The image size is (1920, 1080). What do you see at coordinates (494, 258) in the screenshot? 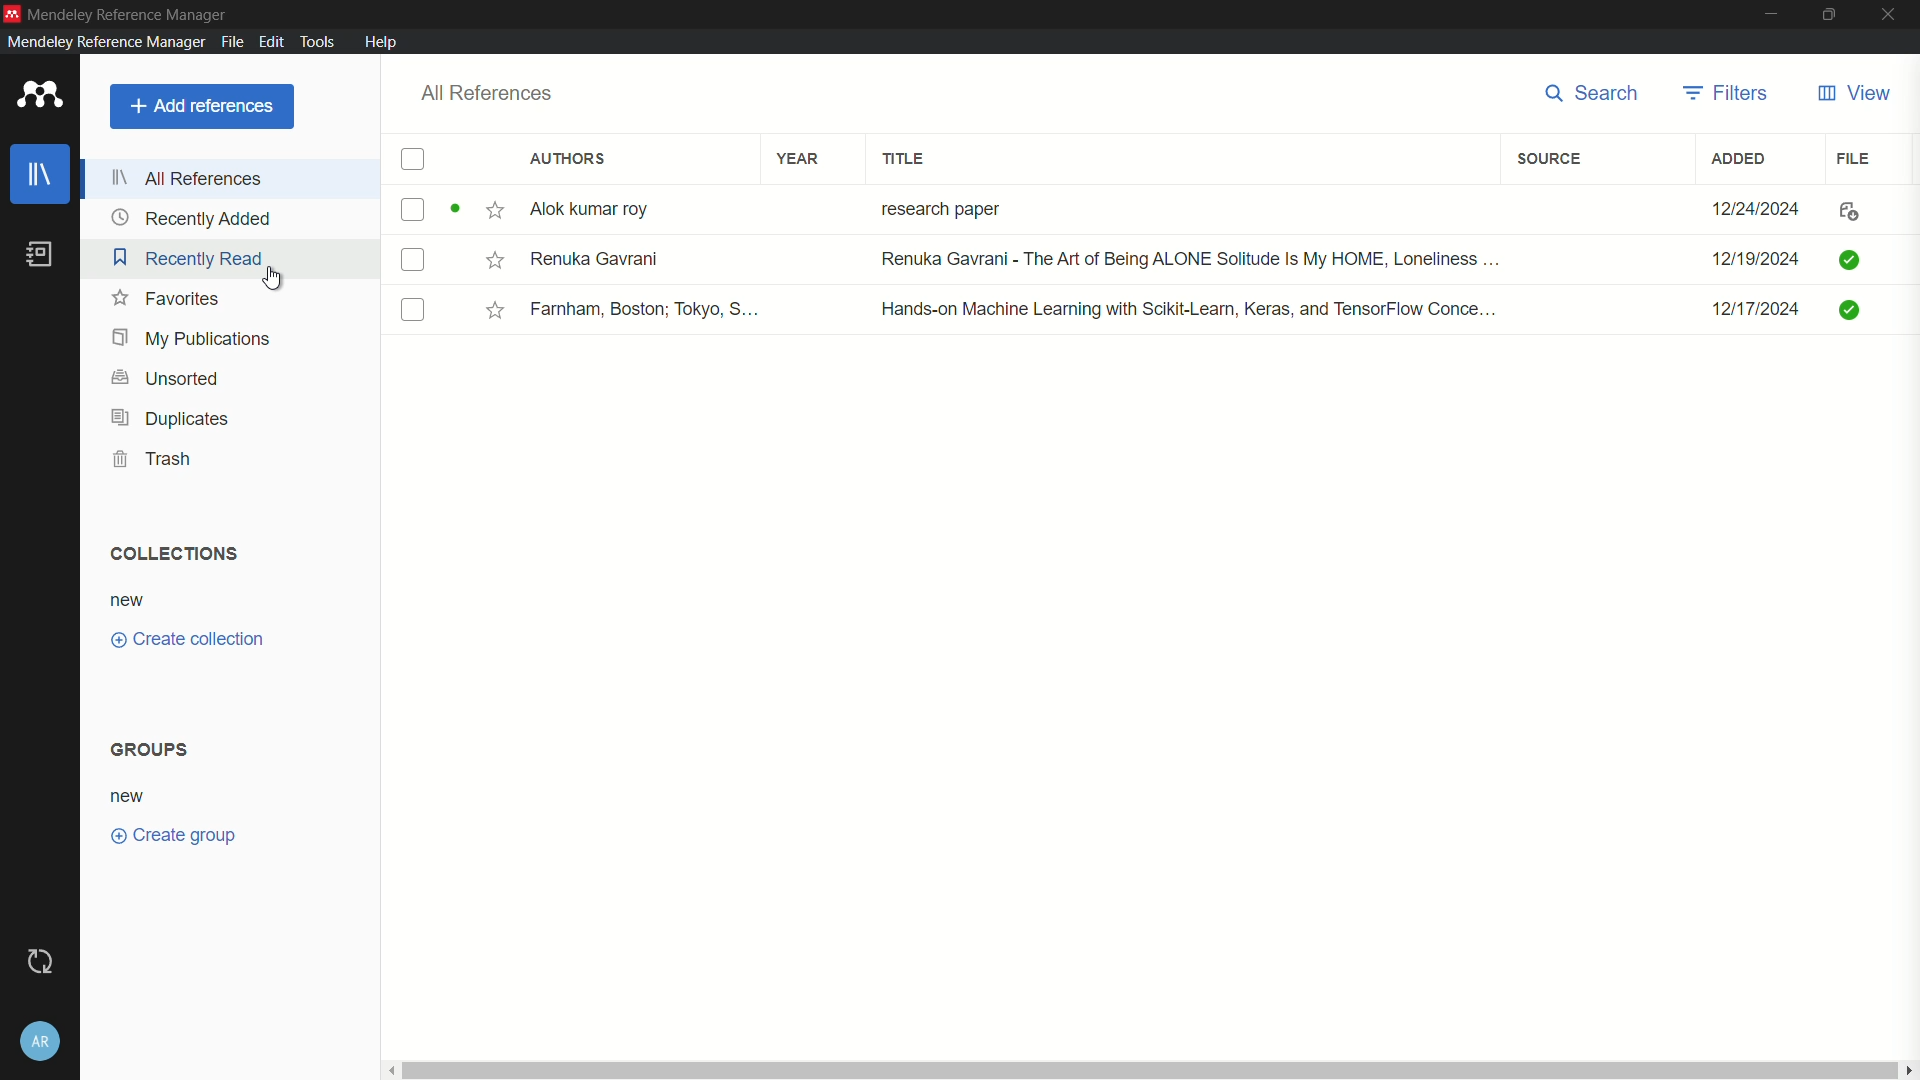
I see `Toggle favorites` at bounding box center [494, 258].